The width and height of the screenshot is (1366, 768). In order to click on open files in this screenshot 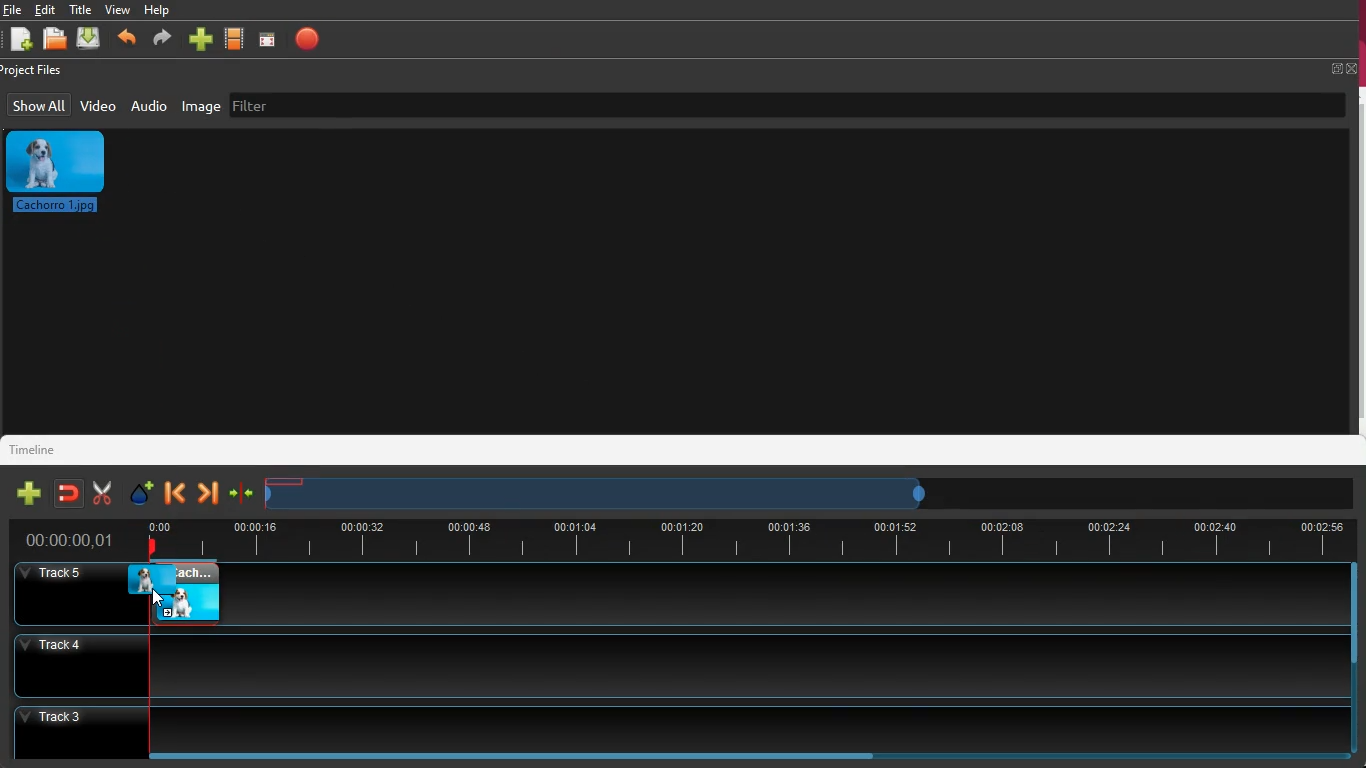, I will do `click(55, 39)`.